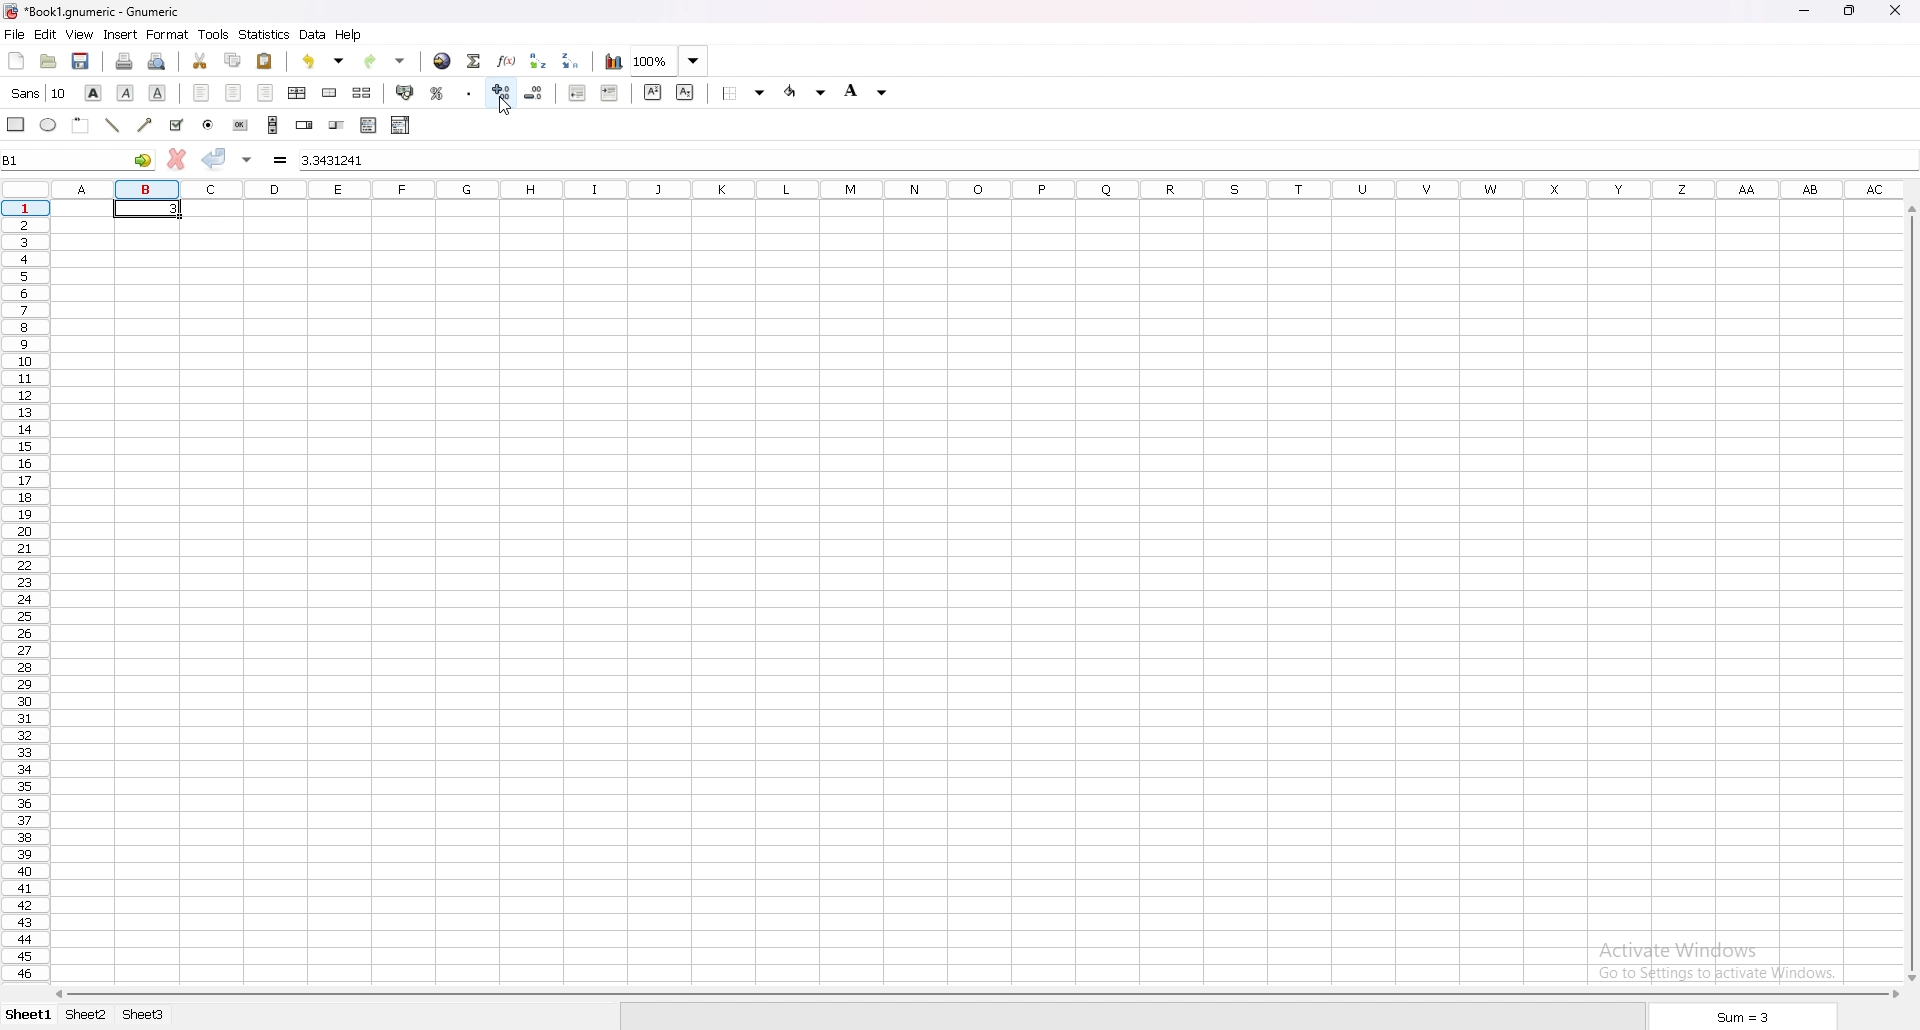  I want to click on 100%, so click(670, 60).